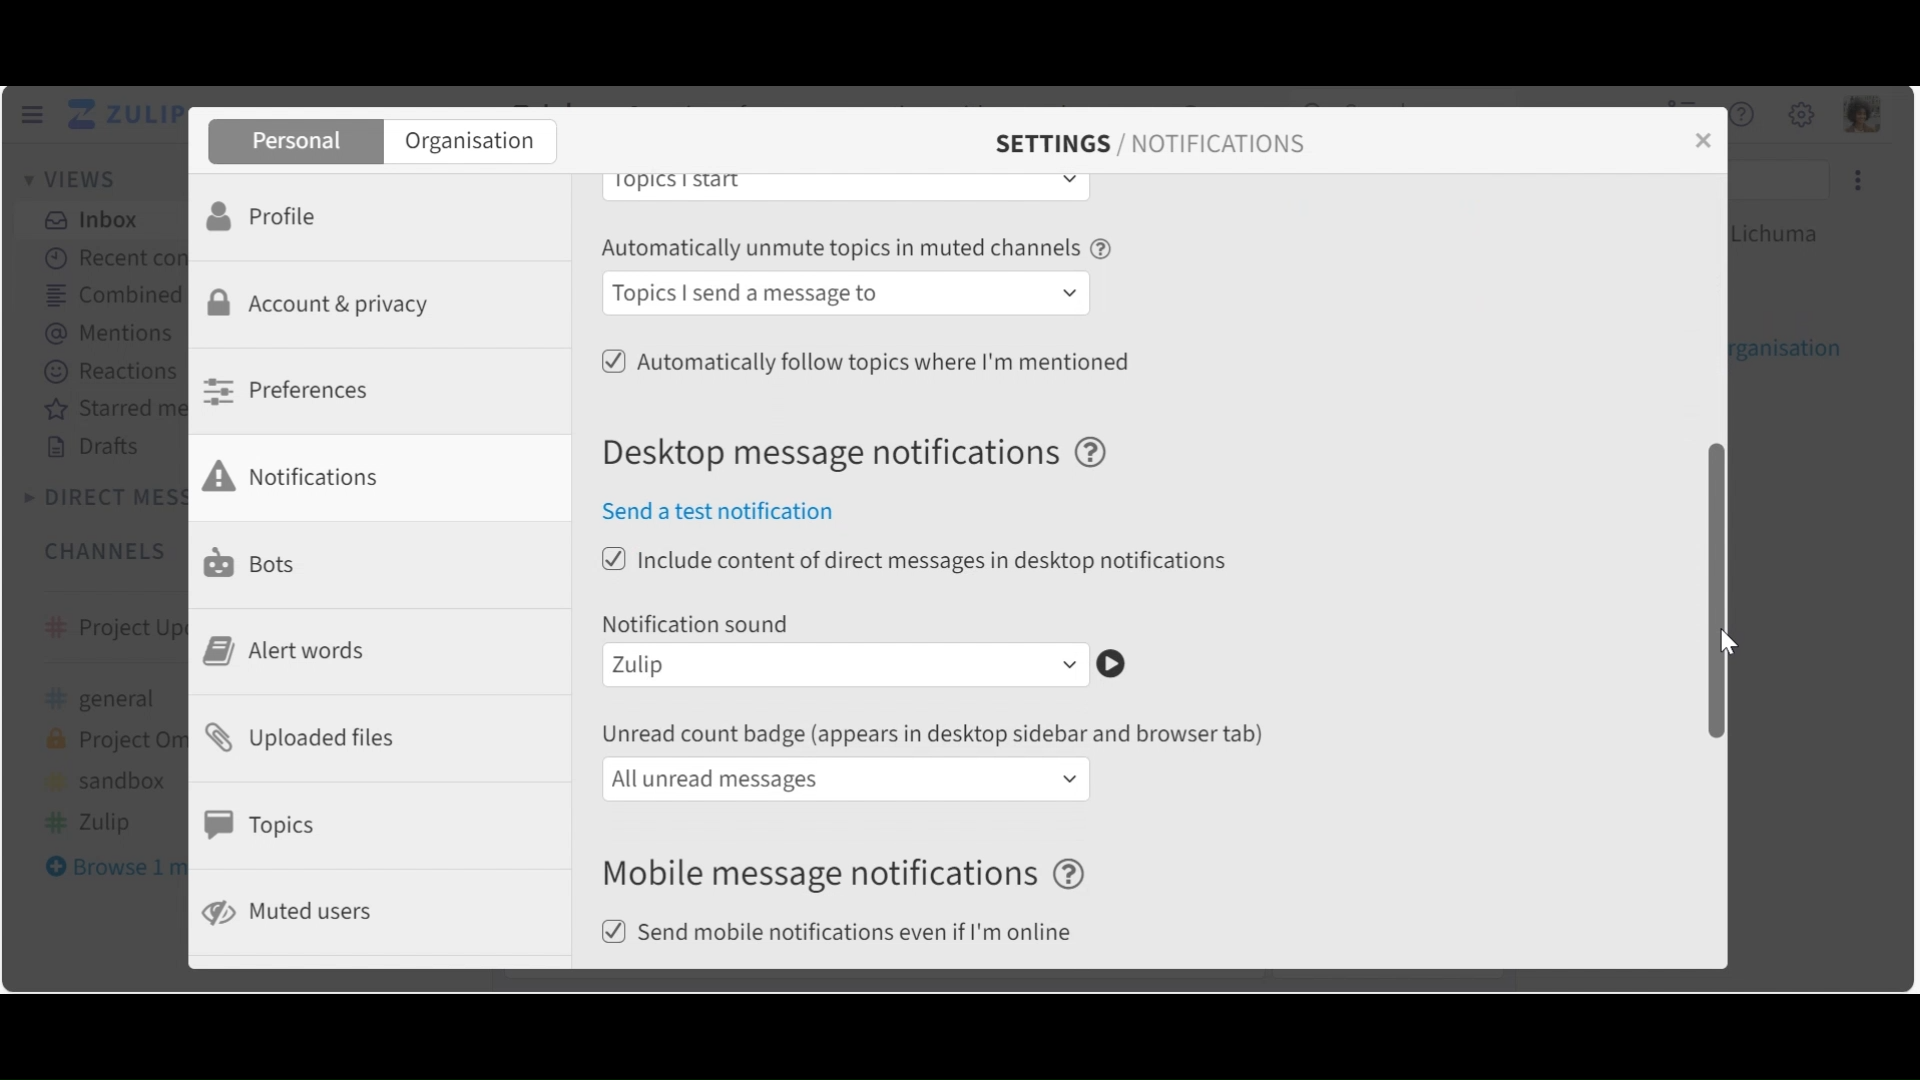 The width and height of the screenshot is (1920, 1080). What do you see at coordinates (849, 295) in the screenshot?
I see `Automatically follow topics in muted channels dropdown menu` at bounding box center [849, 295].